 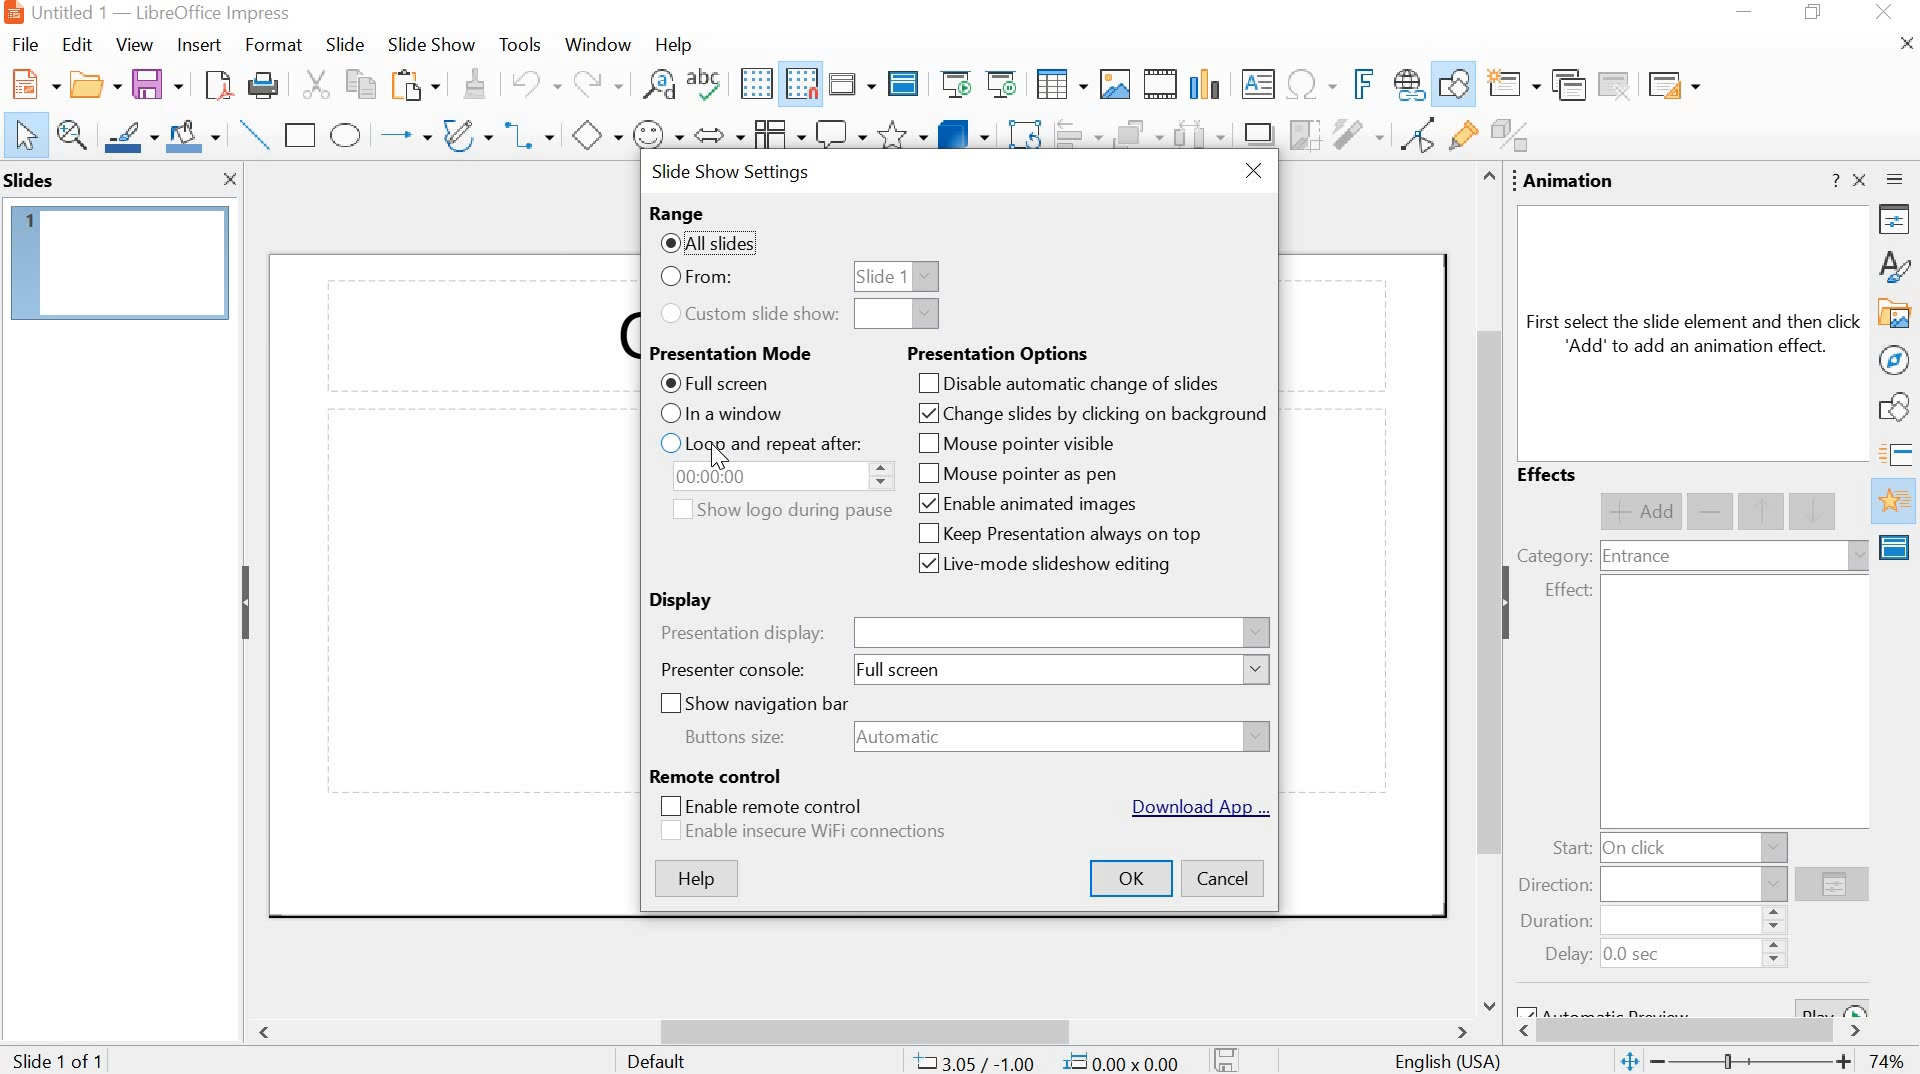 What do you see at coordinates (902, 137) in the screenshot?
I see `stars and banners` at bounding box center [902, 137].